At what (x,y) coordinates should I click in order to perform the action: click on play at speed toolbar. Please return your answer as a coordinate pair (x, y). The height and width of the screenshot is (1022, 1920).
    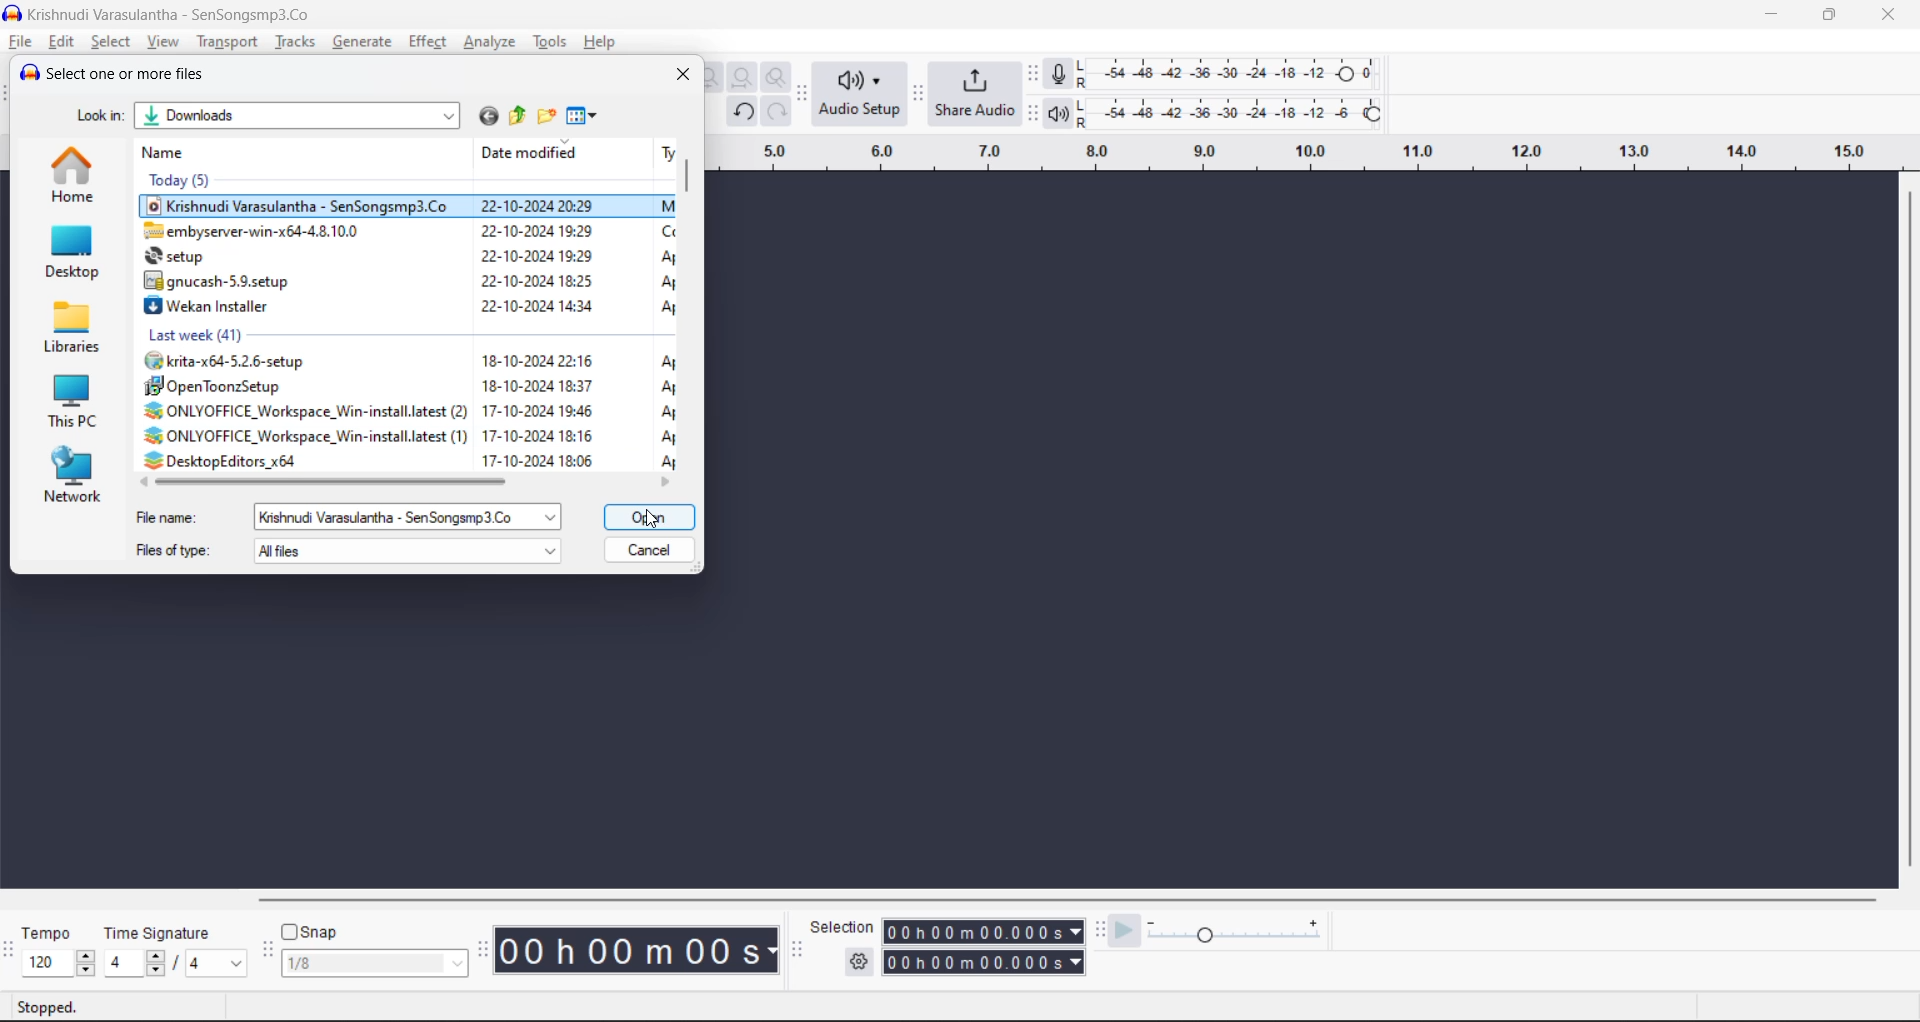
    Looking at the image, I should click on (1101, 929).